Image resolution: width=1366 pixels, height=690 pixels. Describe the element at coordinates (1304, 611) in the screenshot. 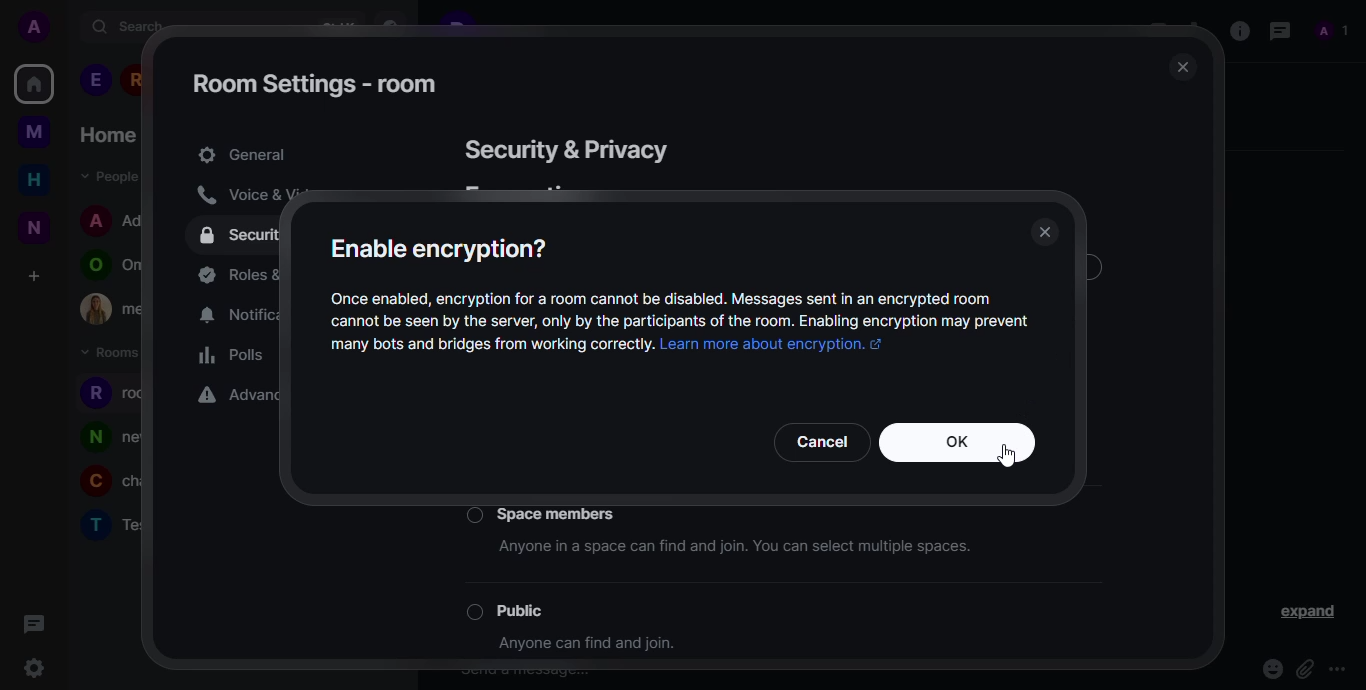

I see `expand` at that location.